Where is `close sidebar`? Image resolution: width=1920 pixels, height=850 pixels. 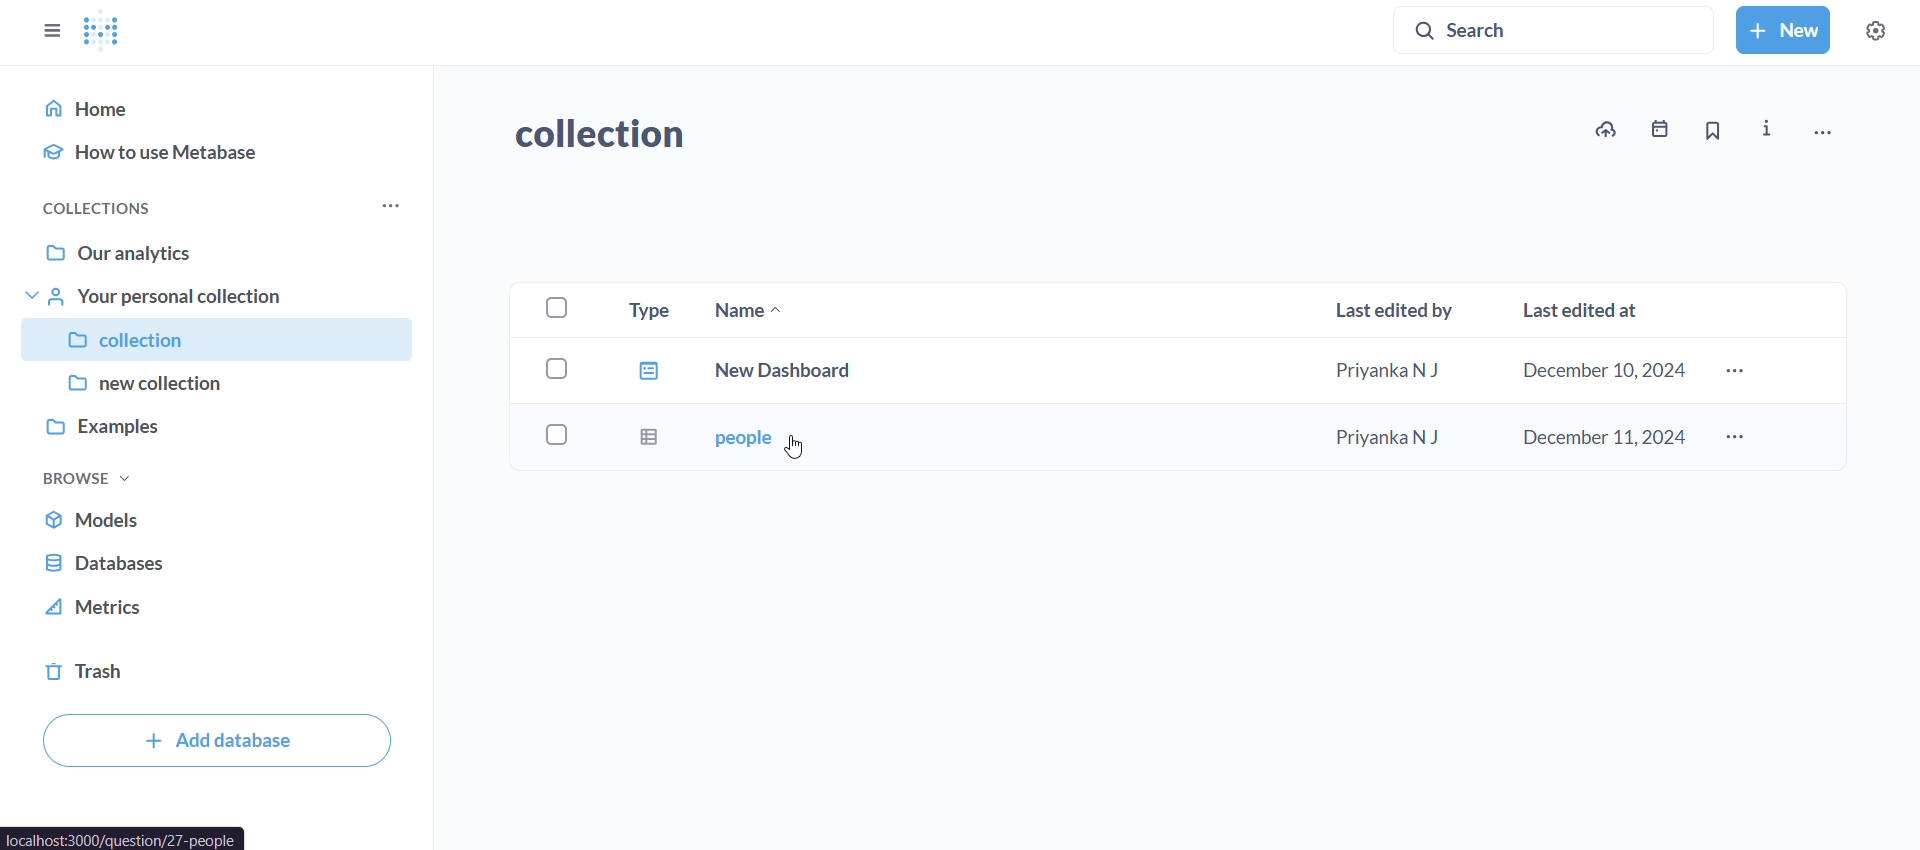
close sidebar is located at coordinates (50, 29).